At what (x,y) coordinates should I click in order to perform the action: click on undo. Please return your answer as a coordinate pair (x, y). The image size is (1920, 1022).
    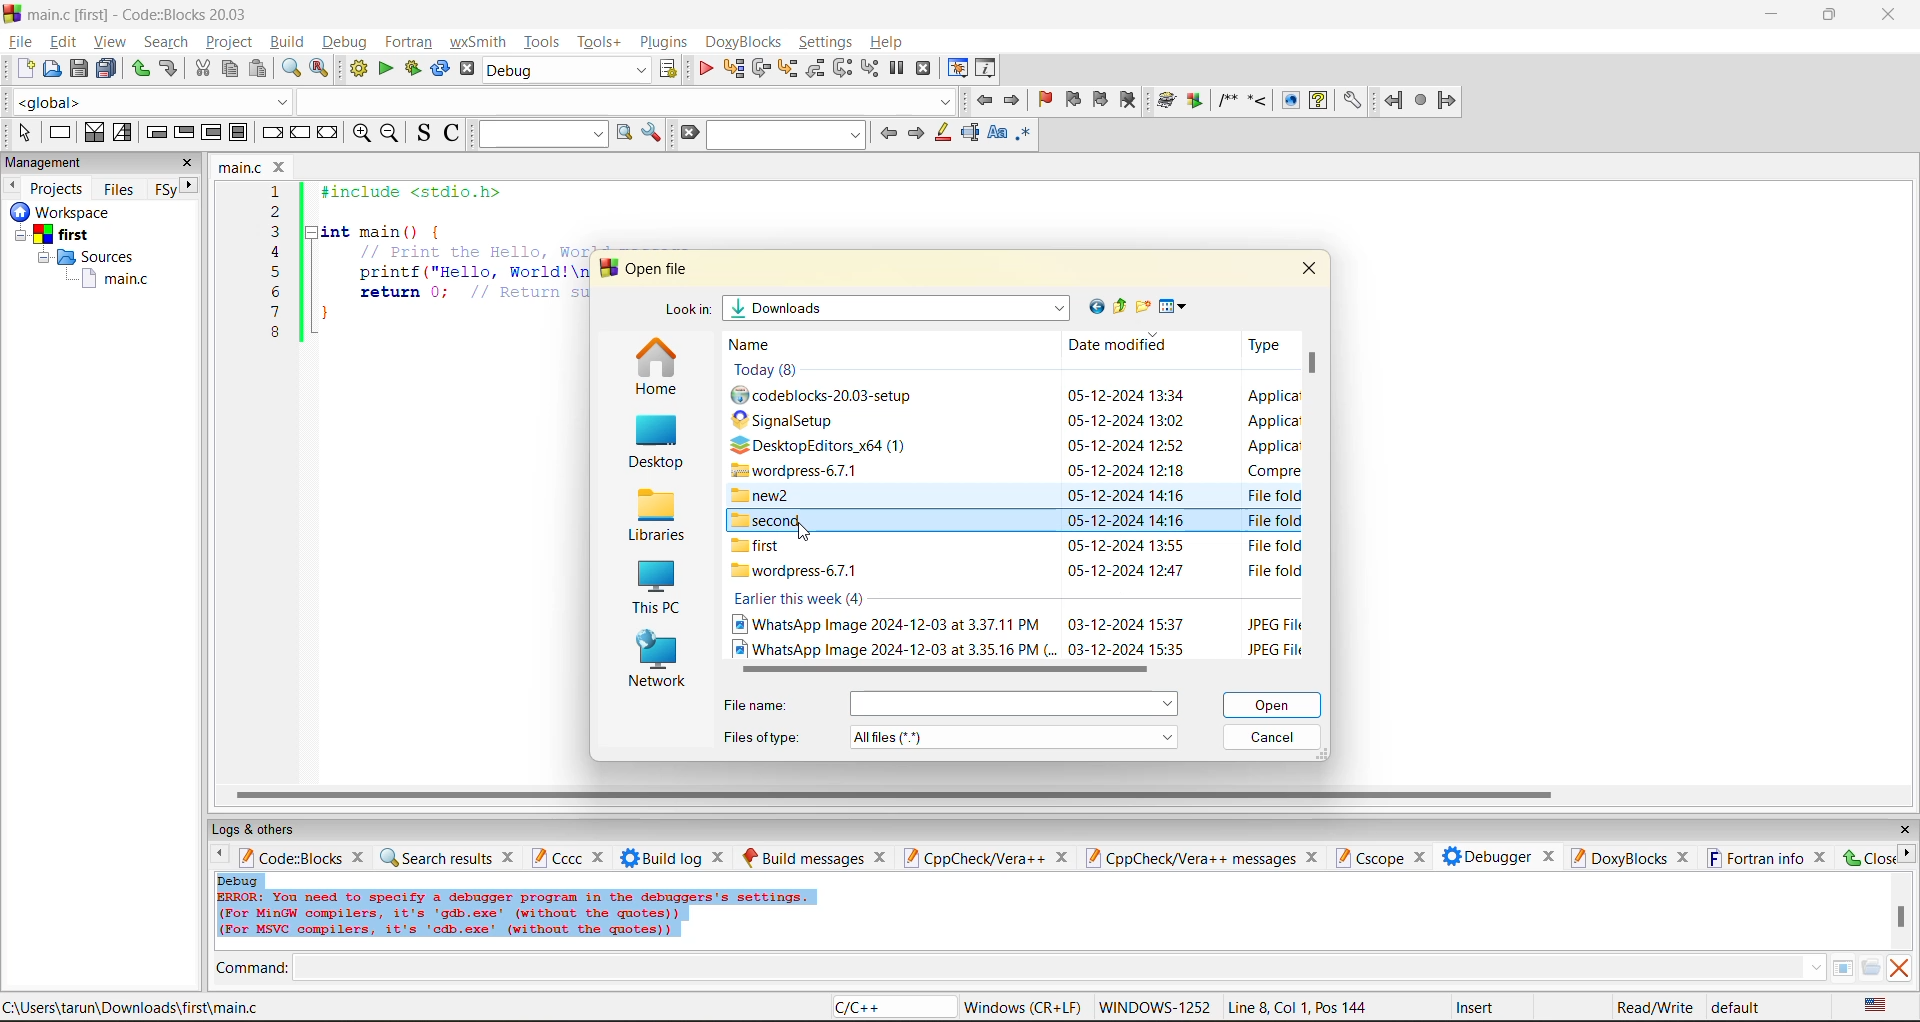
    Looking at the image, I should click on (166, 69).